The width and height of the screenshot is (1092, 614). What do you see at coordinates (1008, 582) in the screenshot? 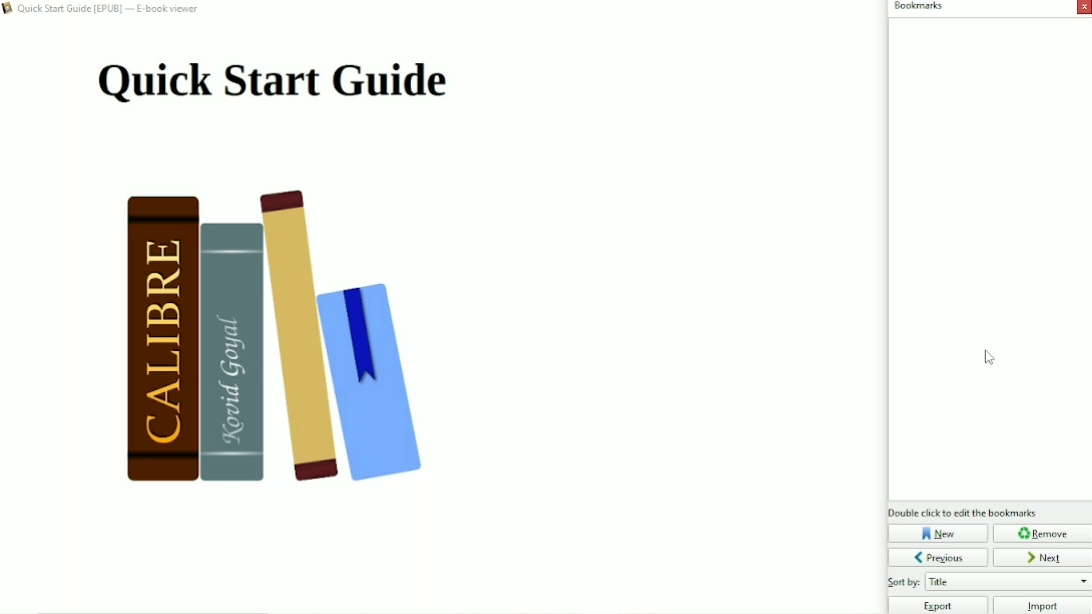
I see `Sort by` at bounding box center [1008, 582].